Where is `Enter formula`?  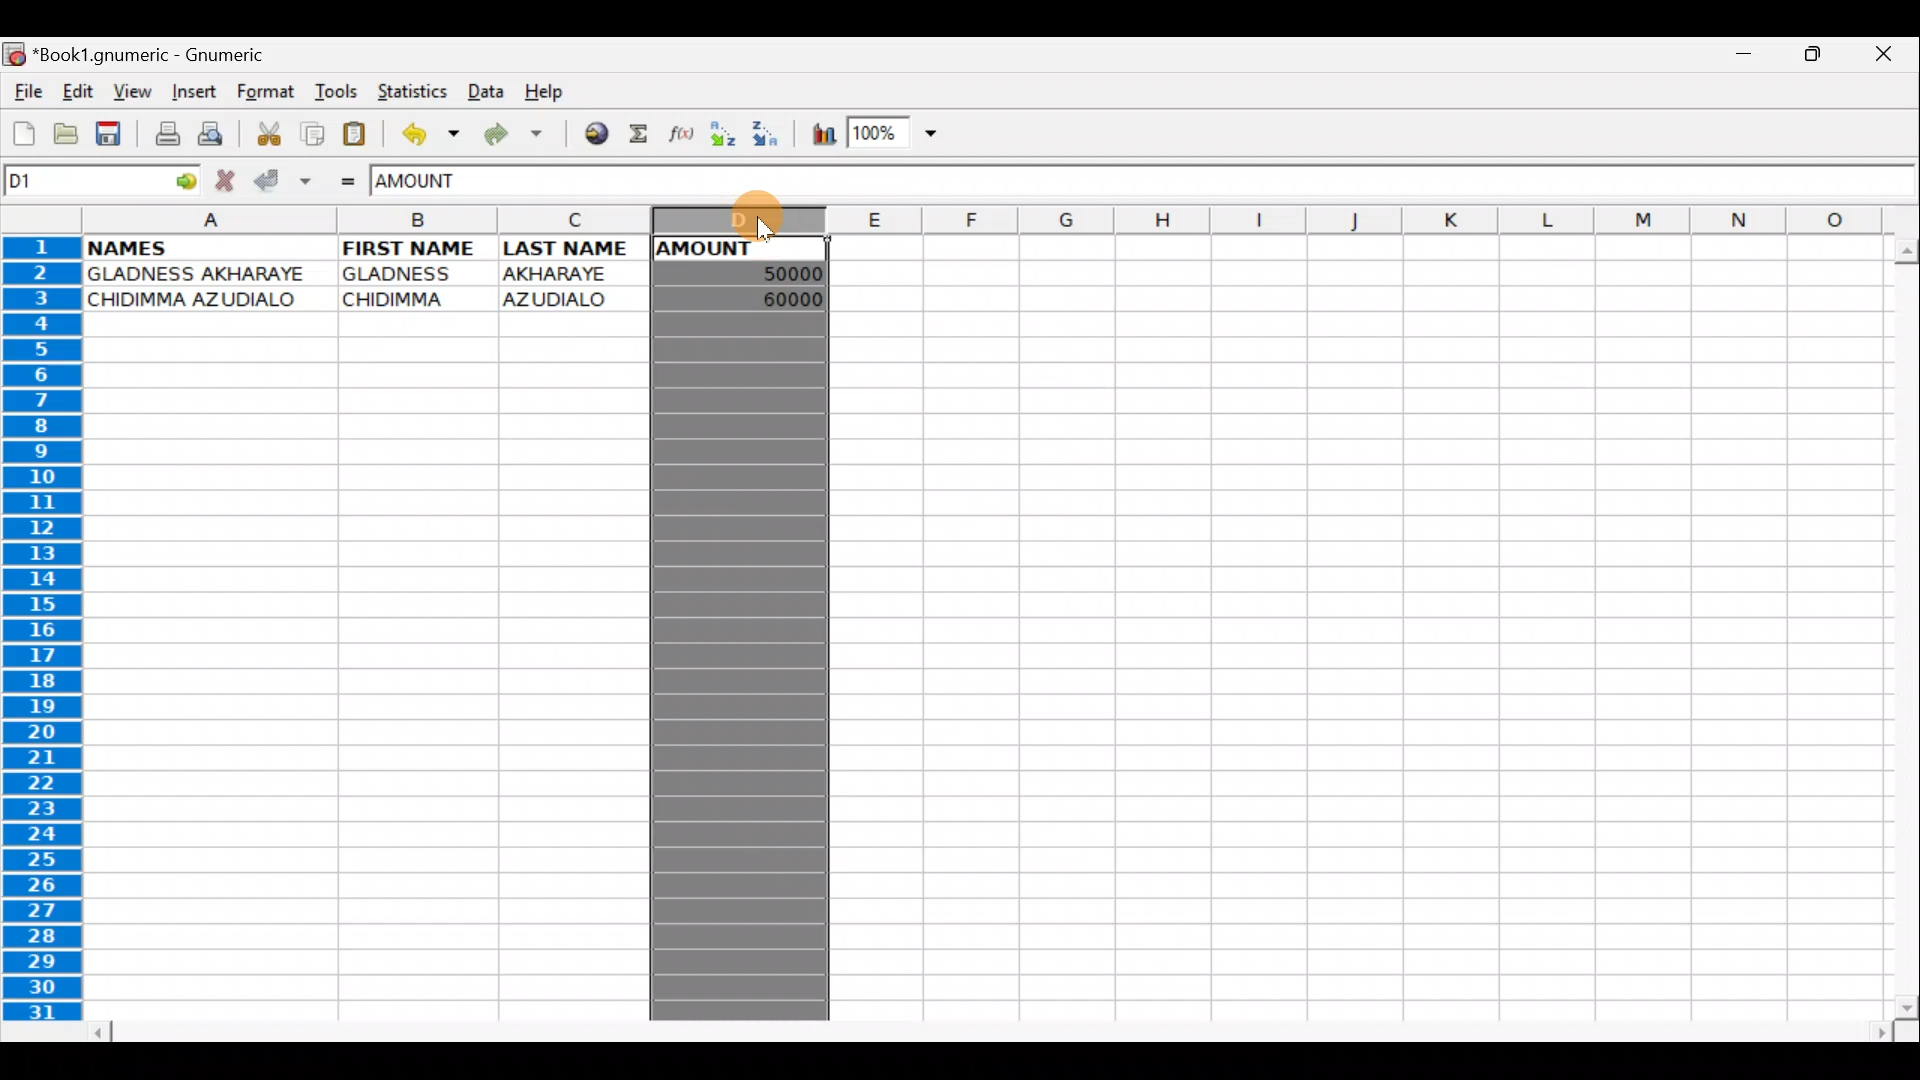
Enter formula is located at coordinates (348, 181).